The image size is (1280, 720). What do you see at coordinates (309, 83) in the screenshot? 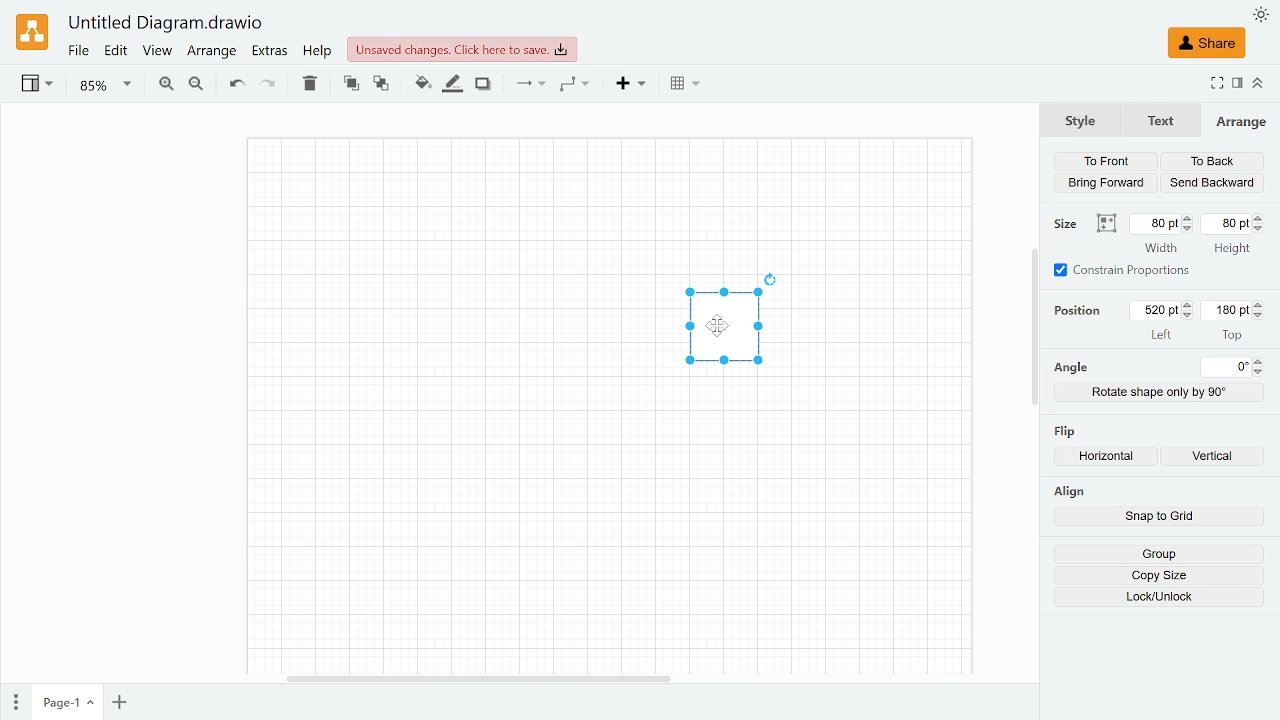
I see `Delete` at bounding box center [309, 83].